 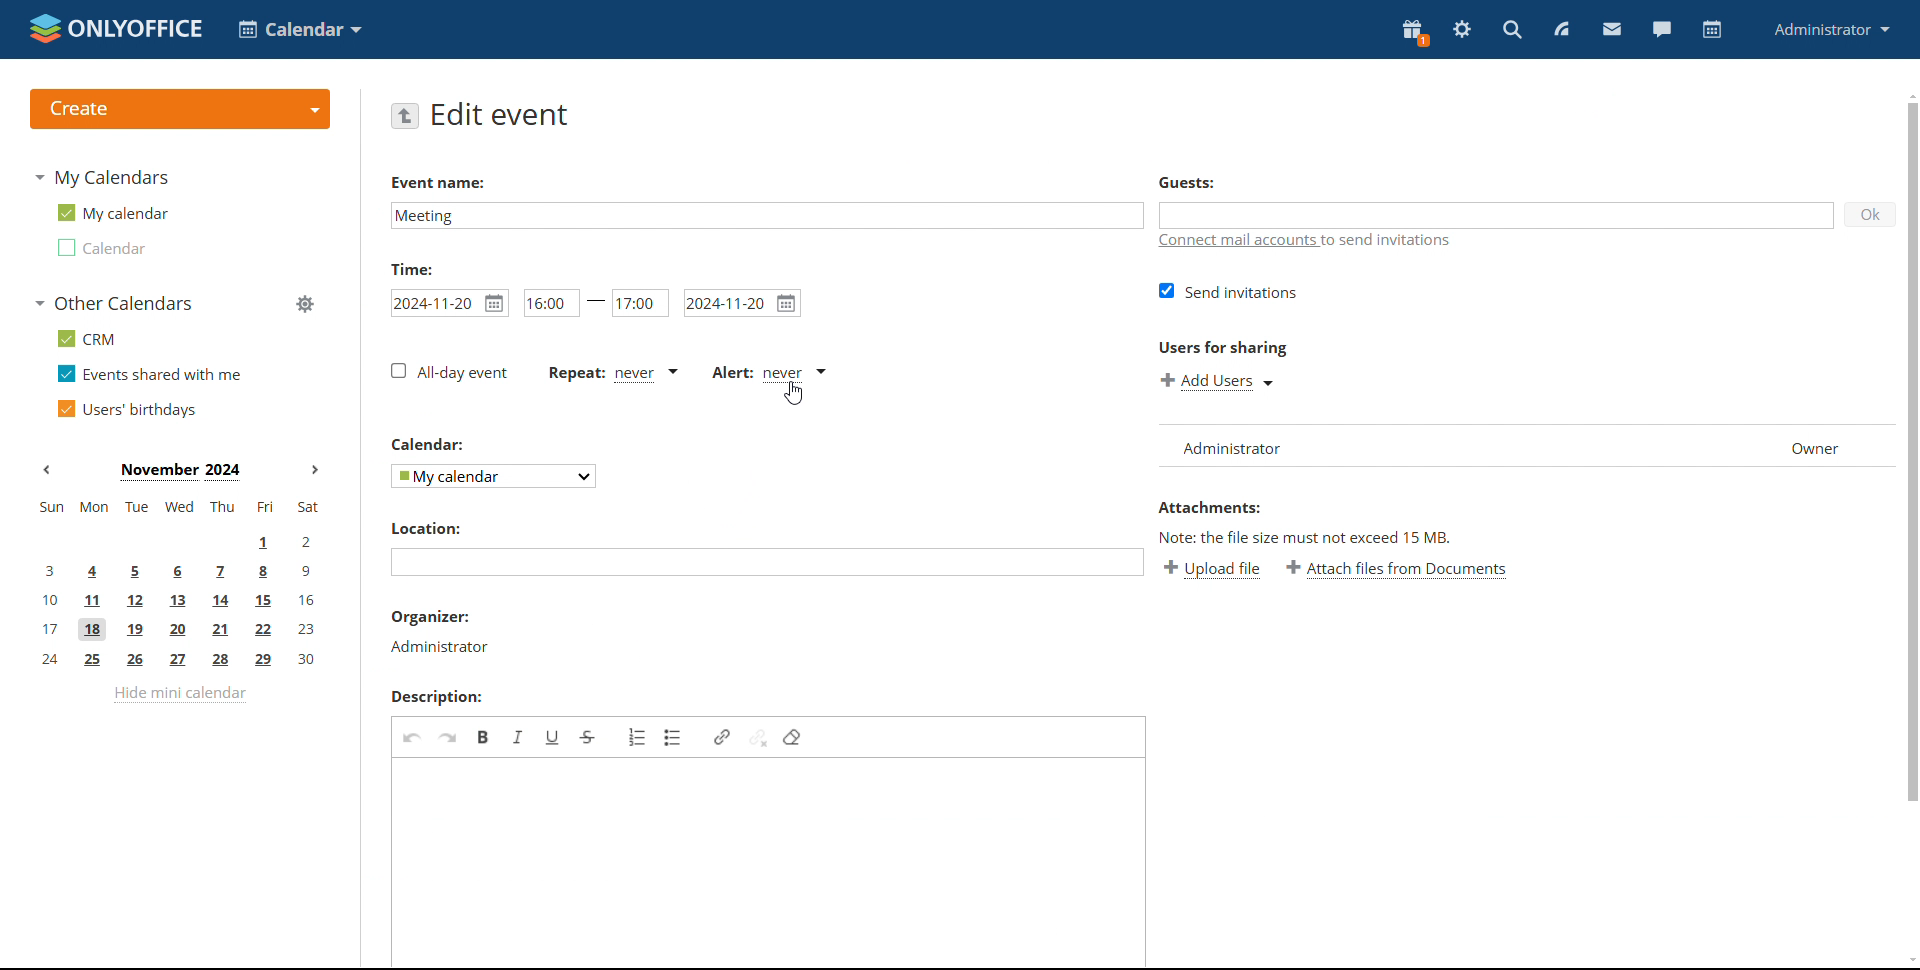 What do you see at coordinates (440, 181) in the screenshot?
I see `Event name` at bounding box center [440, 181].